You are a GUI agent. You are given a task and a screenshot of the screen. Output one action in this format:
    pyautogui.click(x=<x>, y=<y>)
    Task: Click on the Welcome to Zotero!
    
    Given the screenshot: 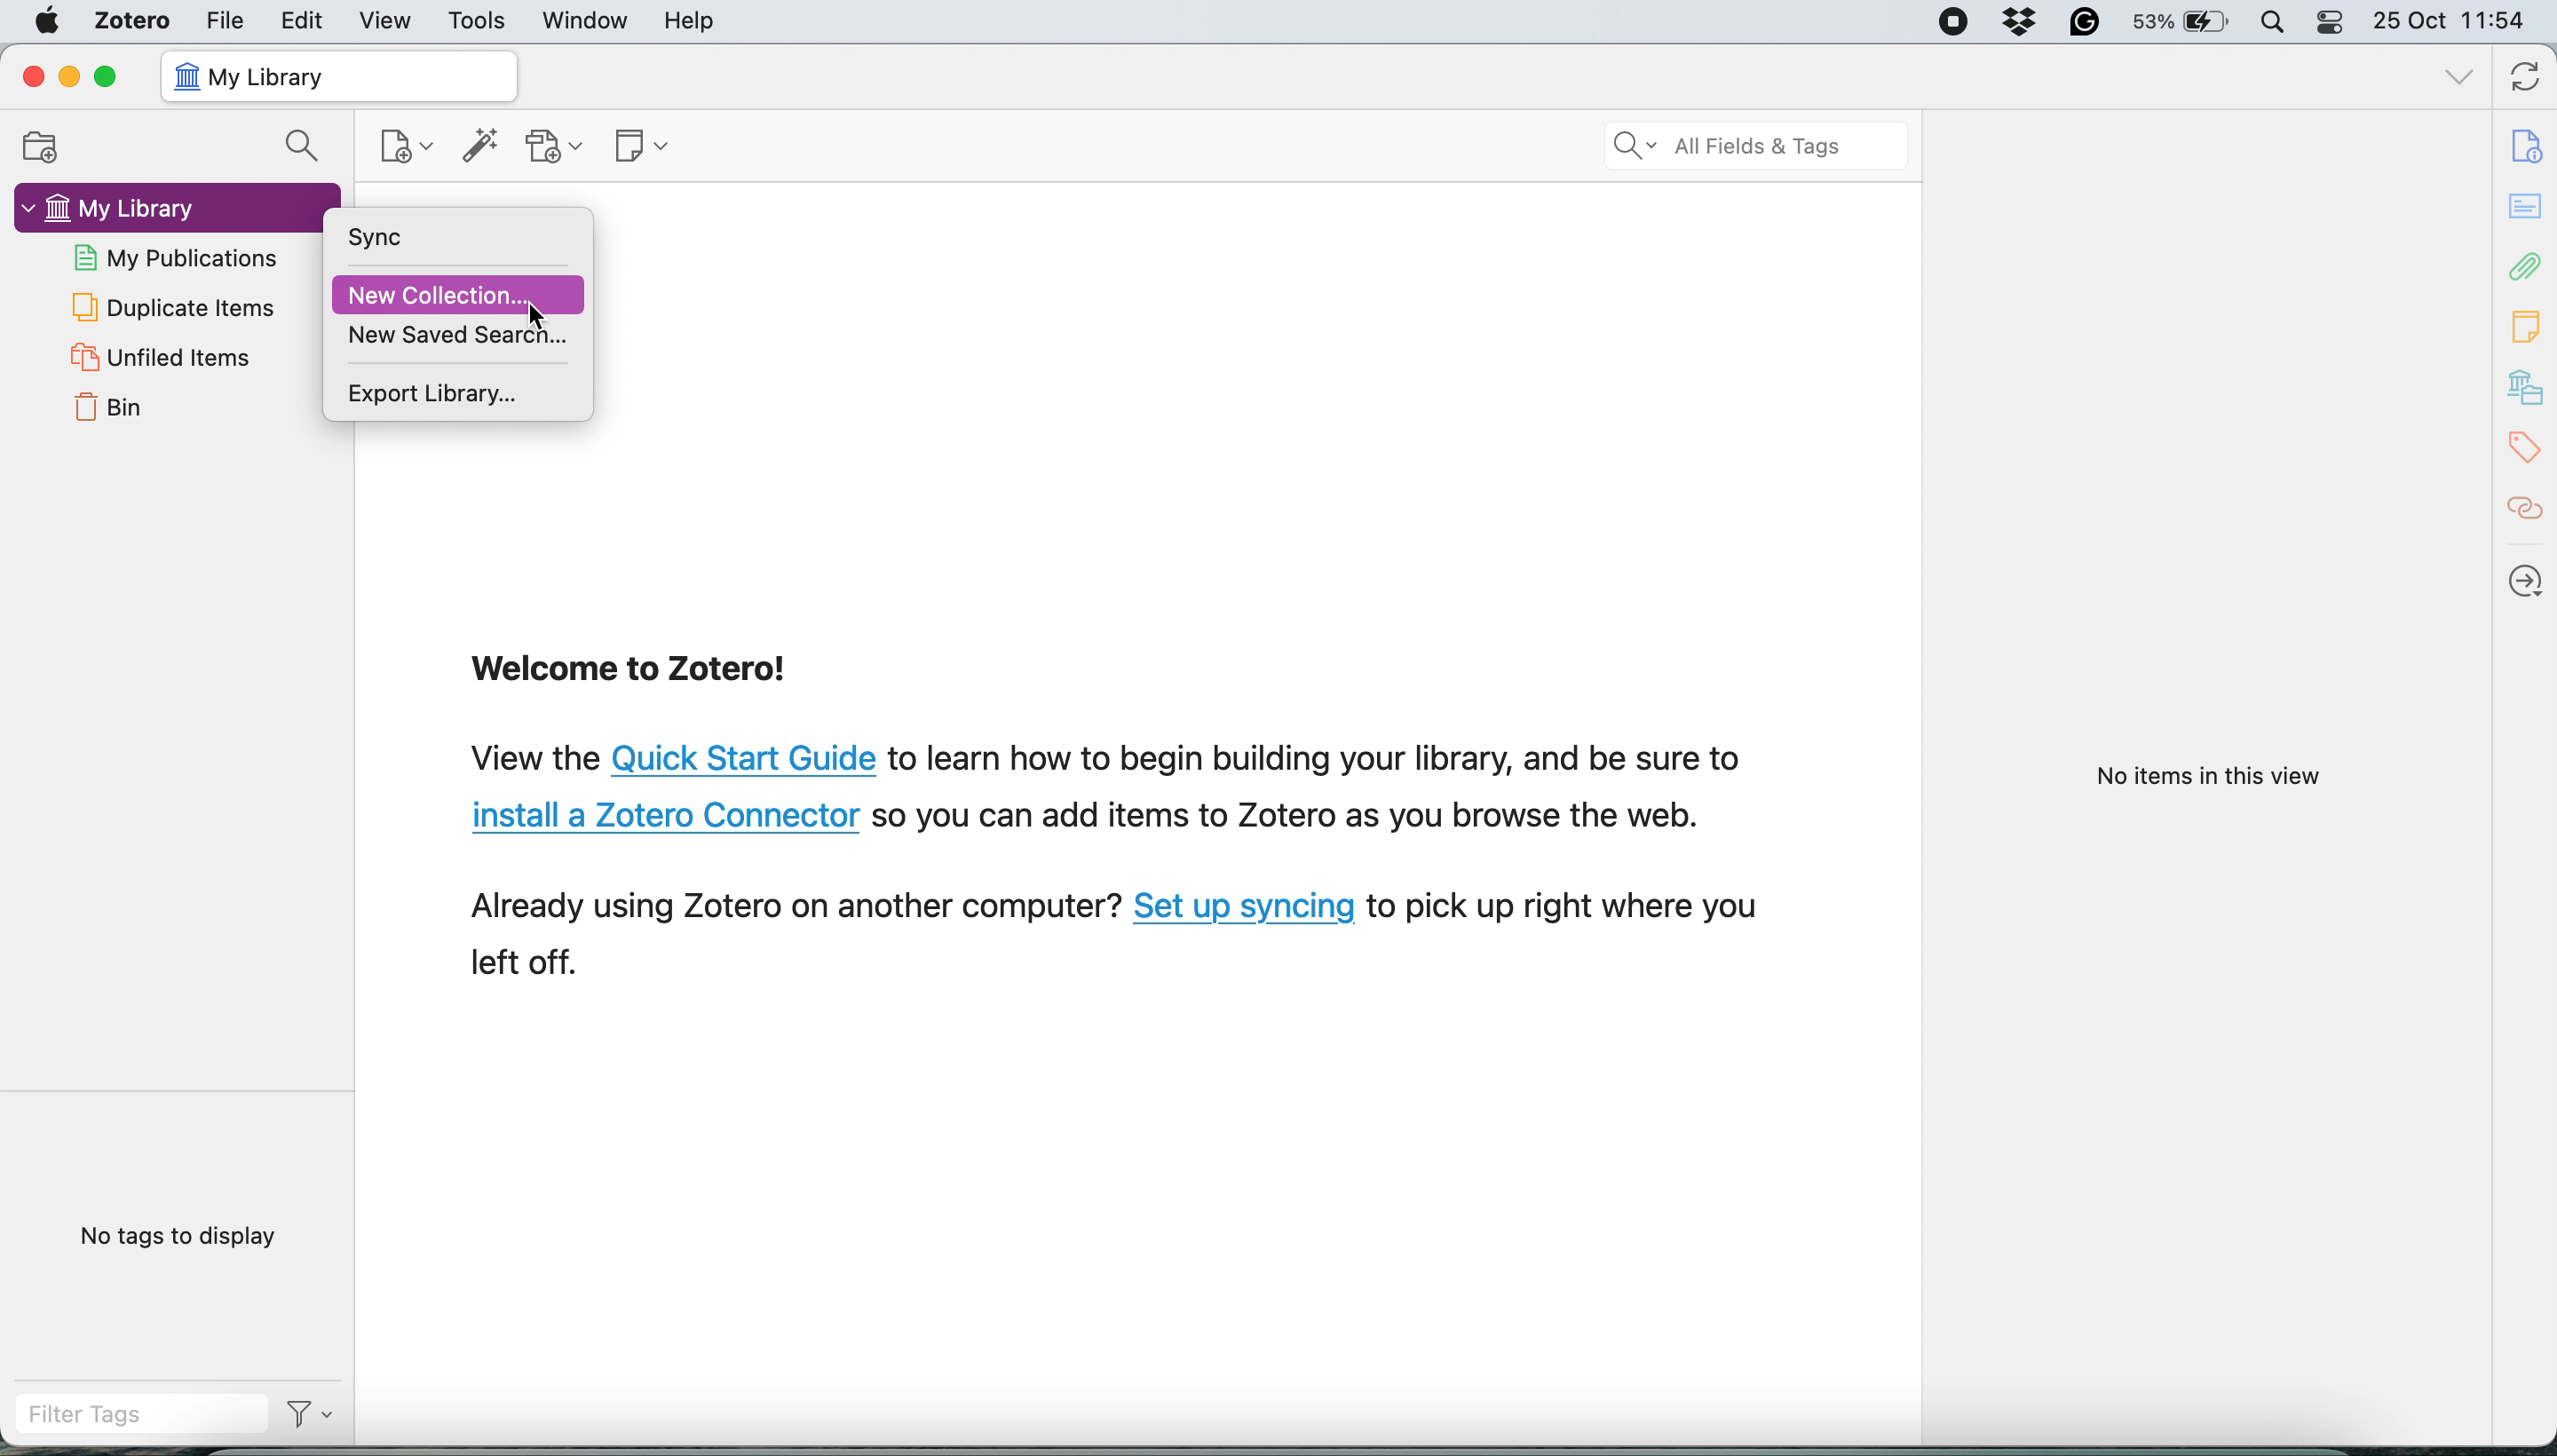 What is the action you would take?
    pyautogui.click(x=633, y=674)
    